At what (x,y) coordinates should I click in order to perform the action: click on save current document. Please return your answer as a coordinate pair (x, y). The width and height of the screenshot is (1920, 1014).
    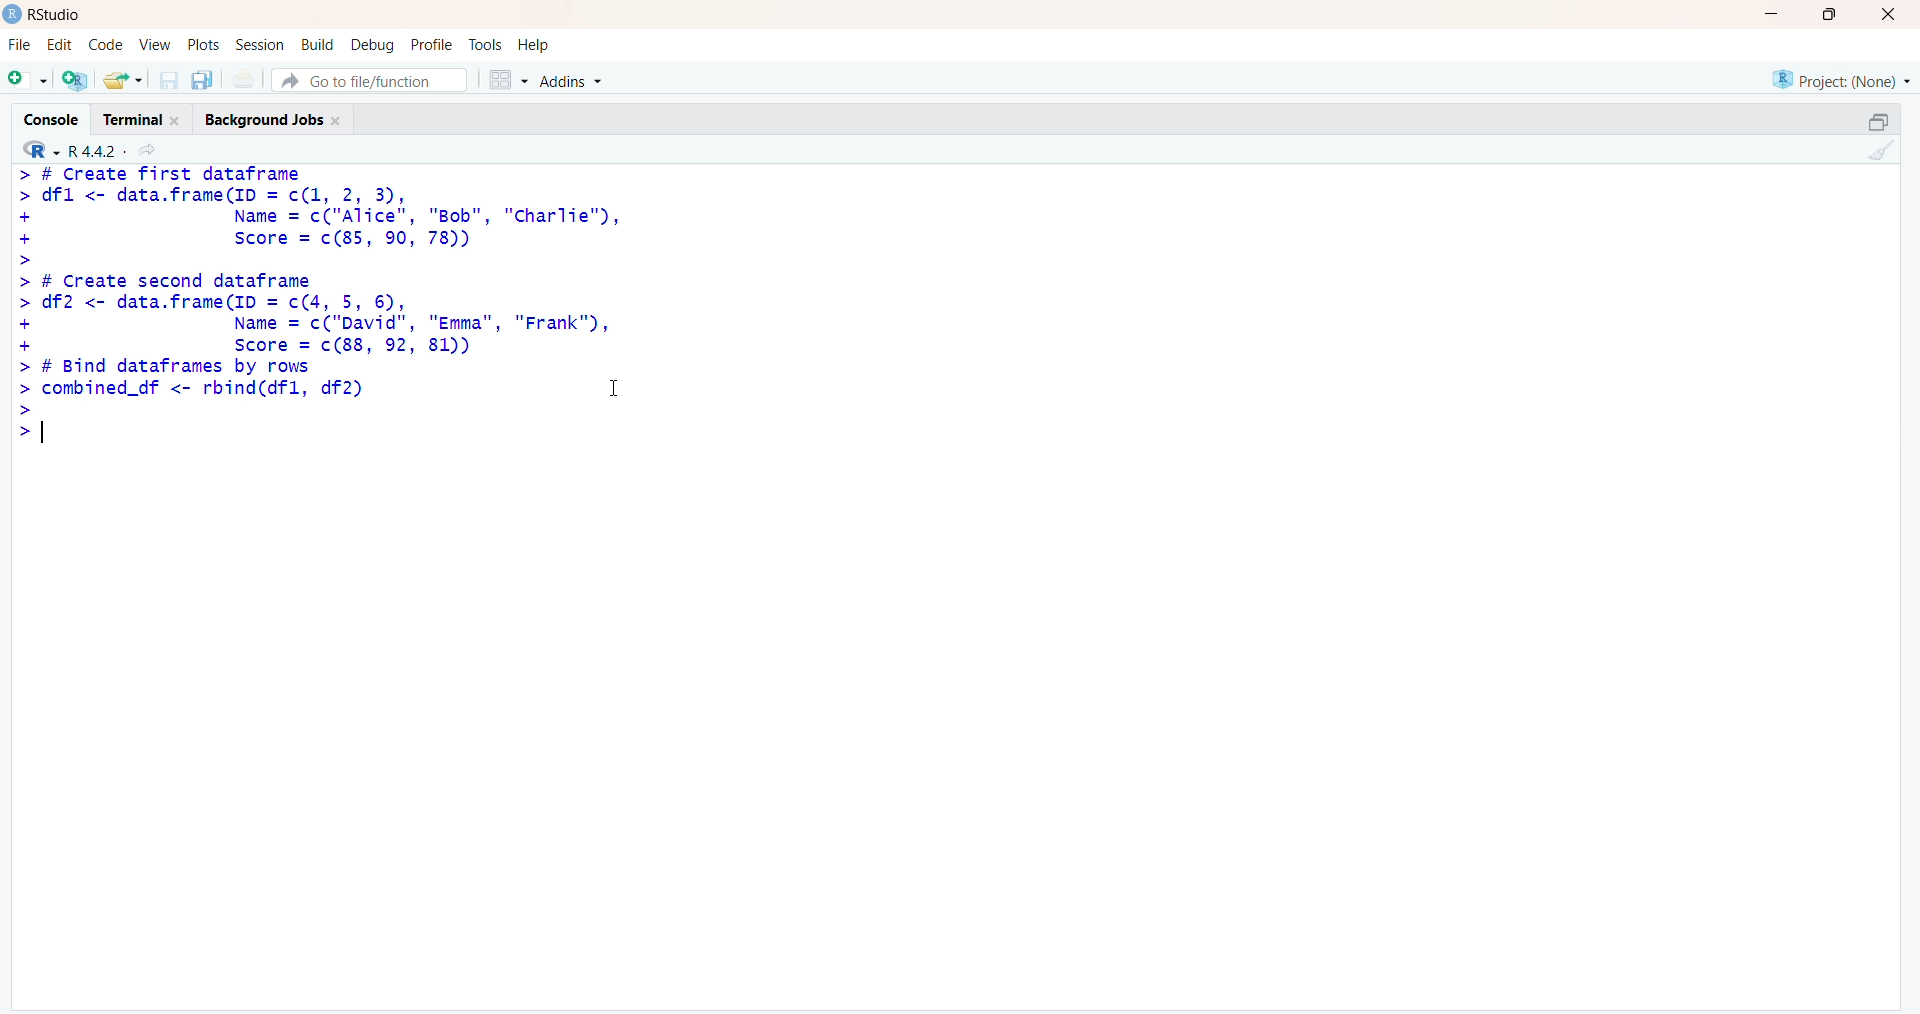
    Looking at the image, I should click on (169, 81).